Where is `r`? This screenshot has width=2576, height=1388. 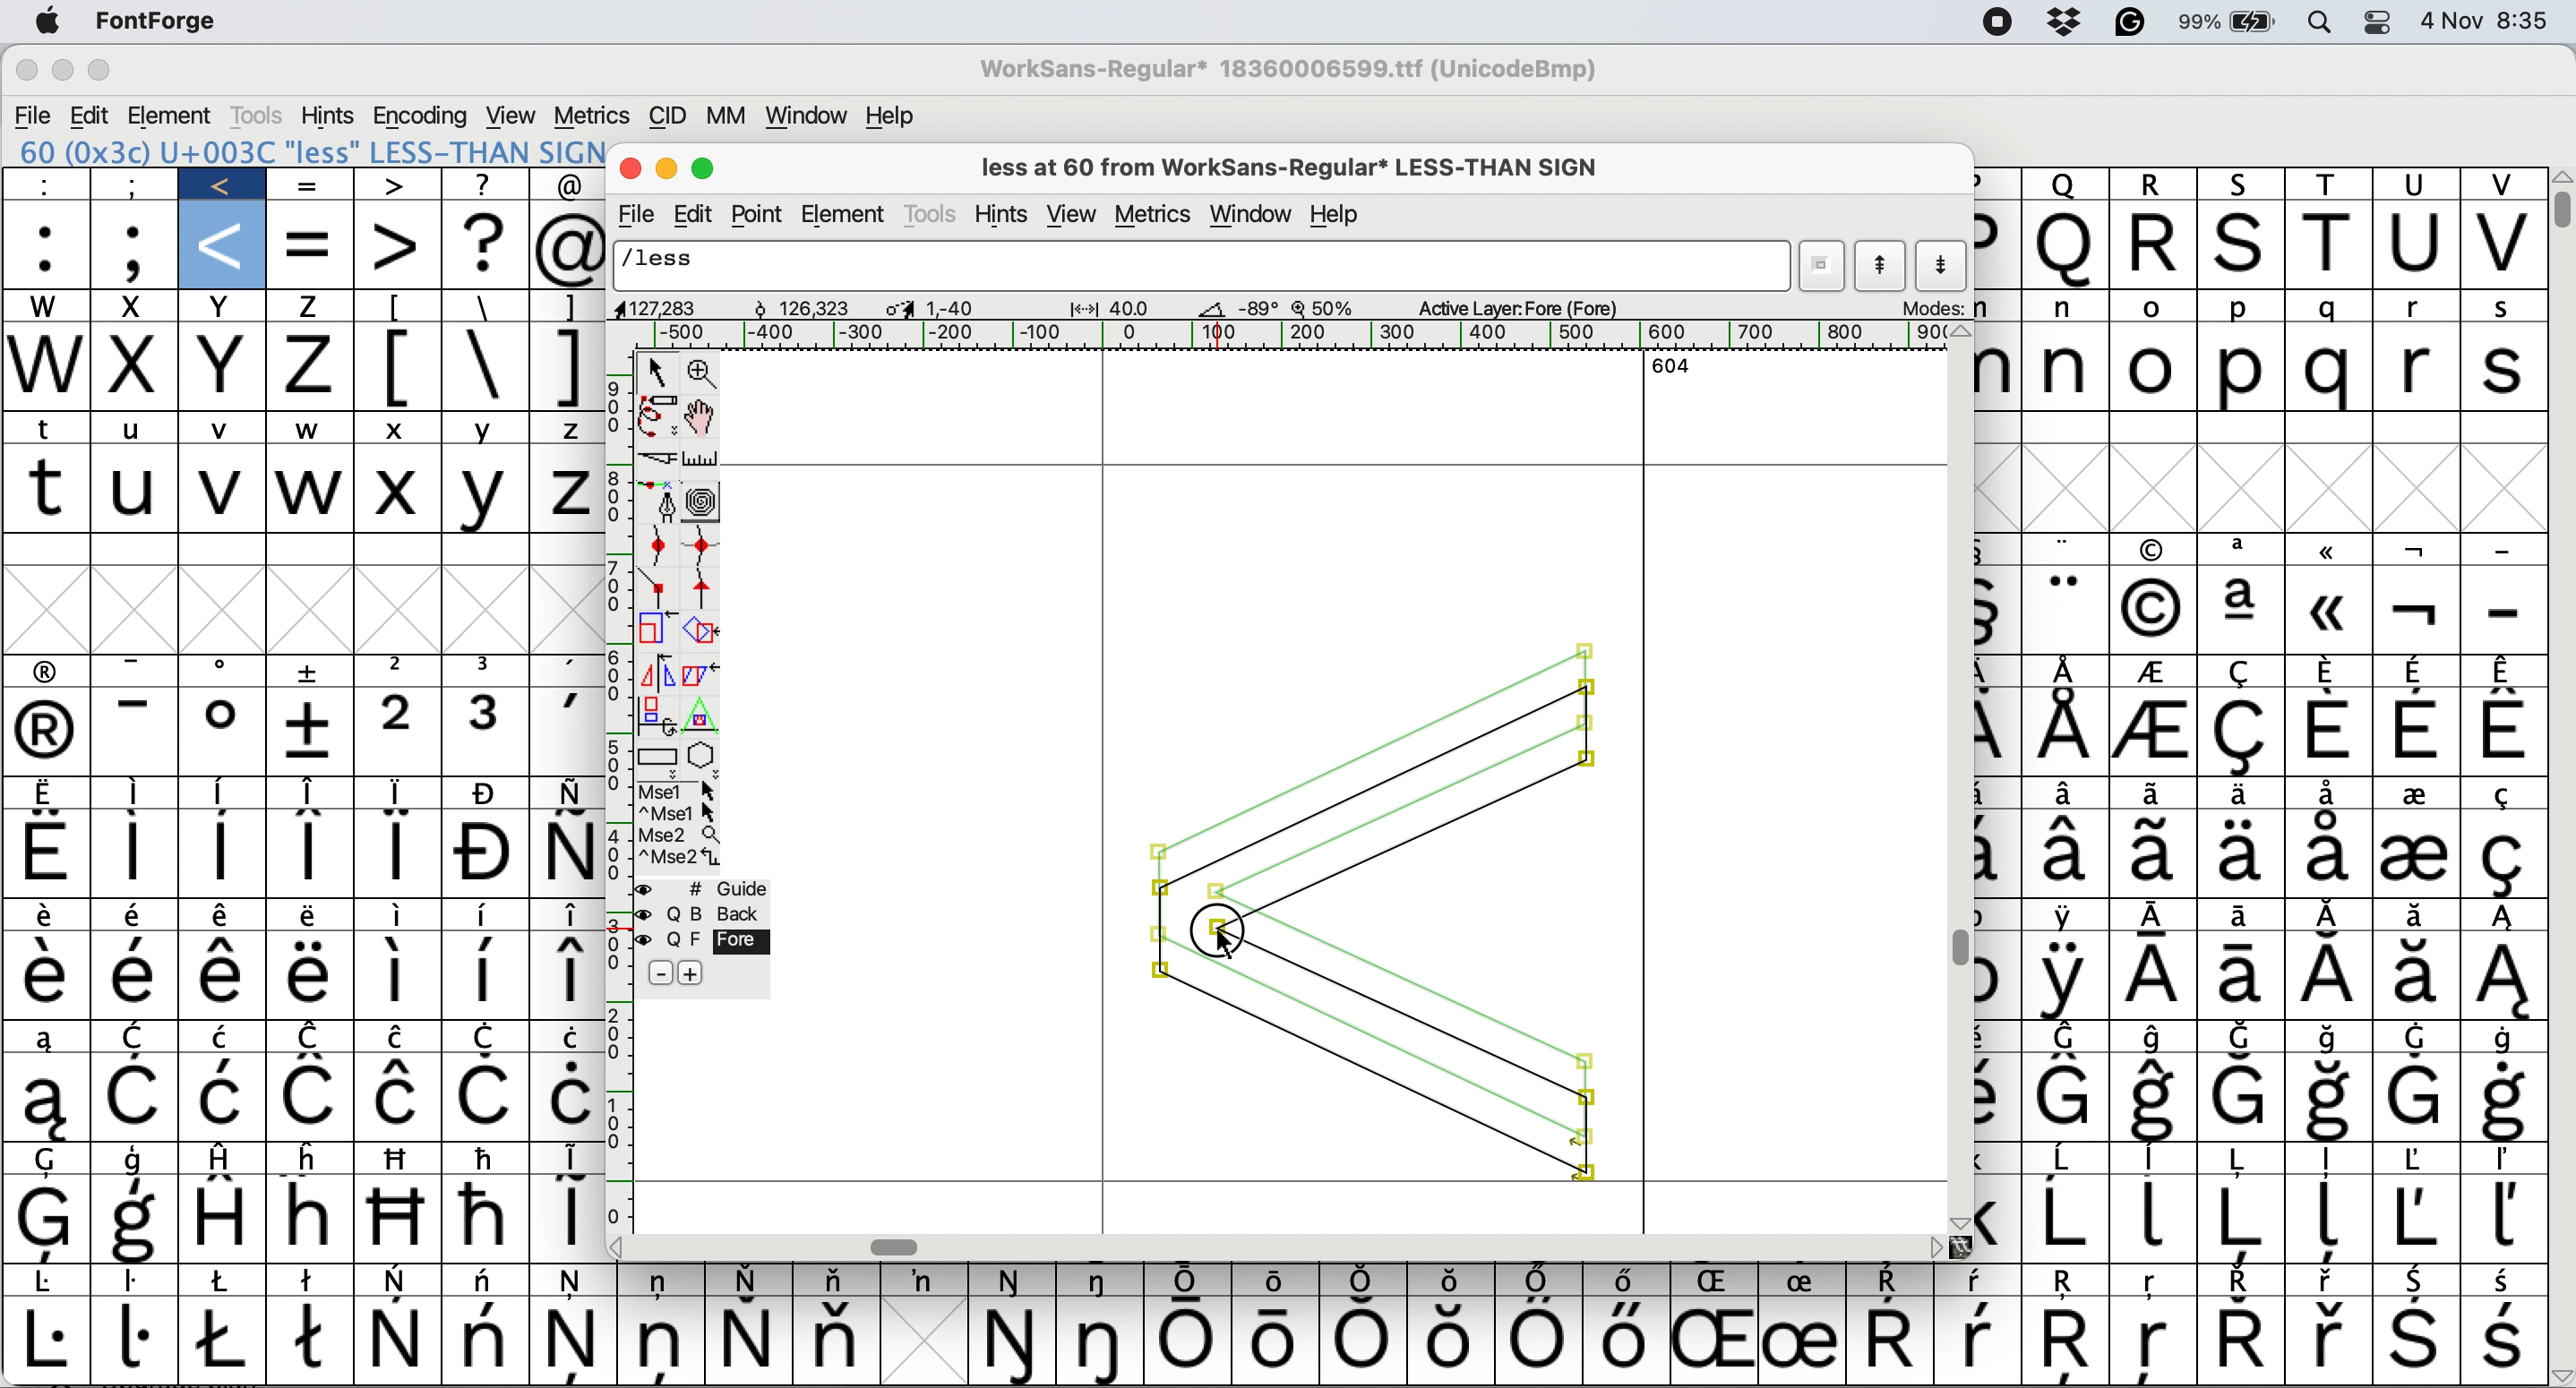 r is located at coordinates (2417, 307).